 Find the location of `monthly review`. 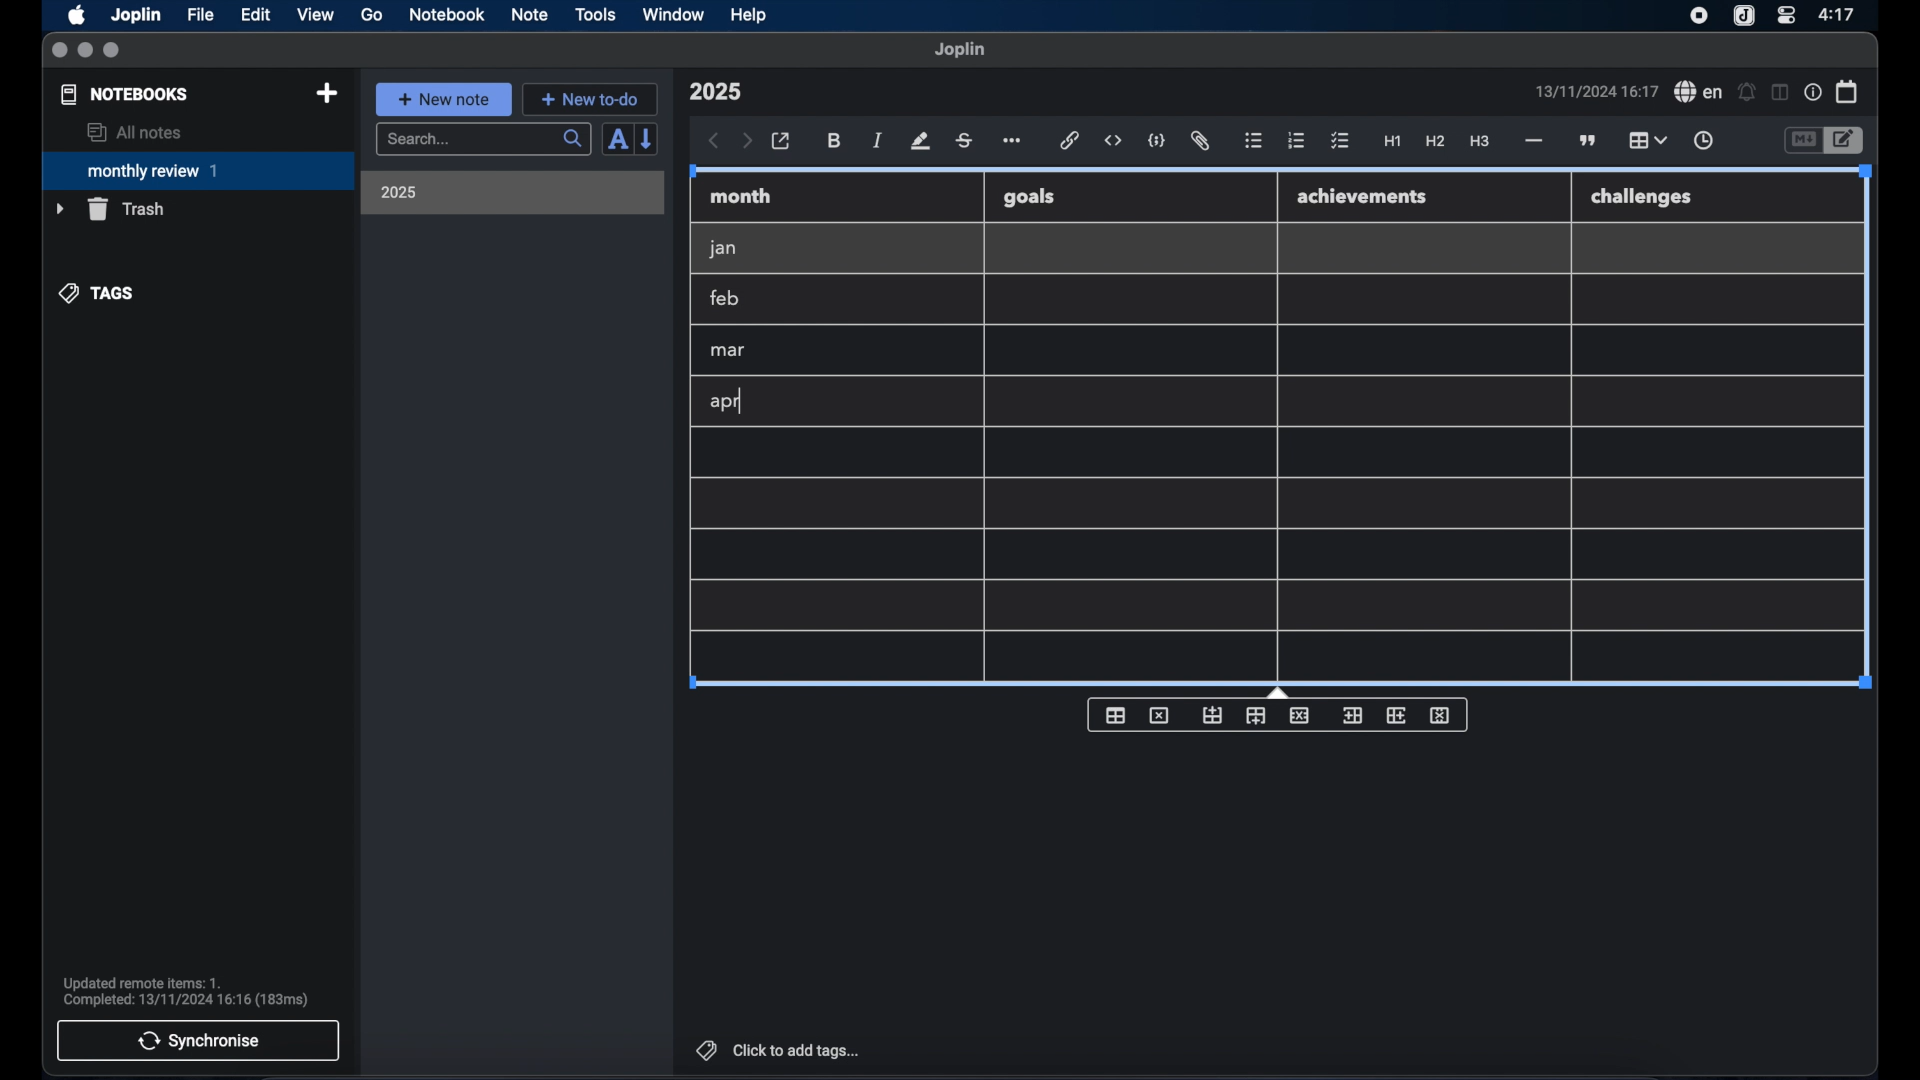

monthly review is located at coordinates (198, 169).